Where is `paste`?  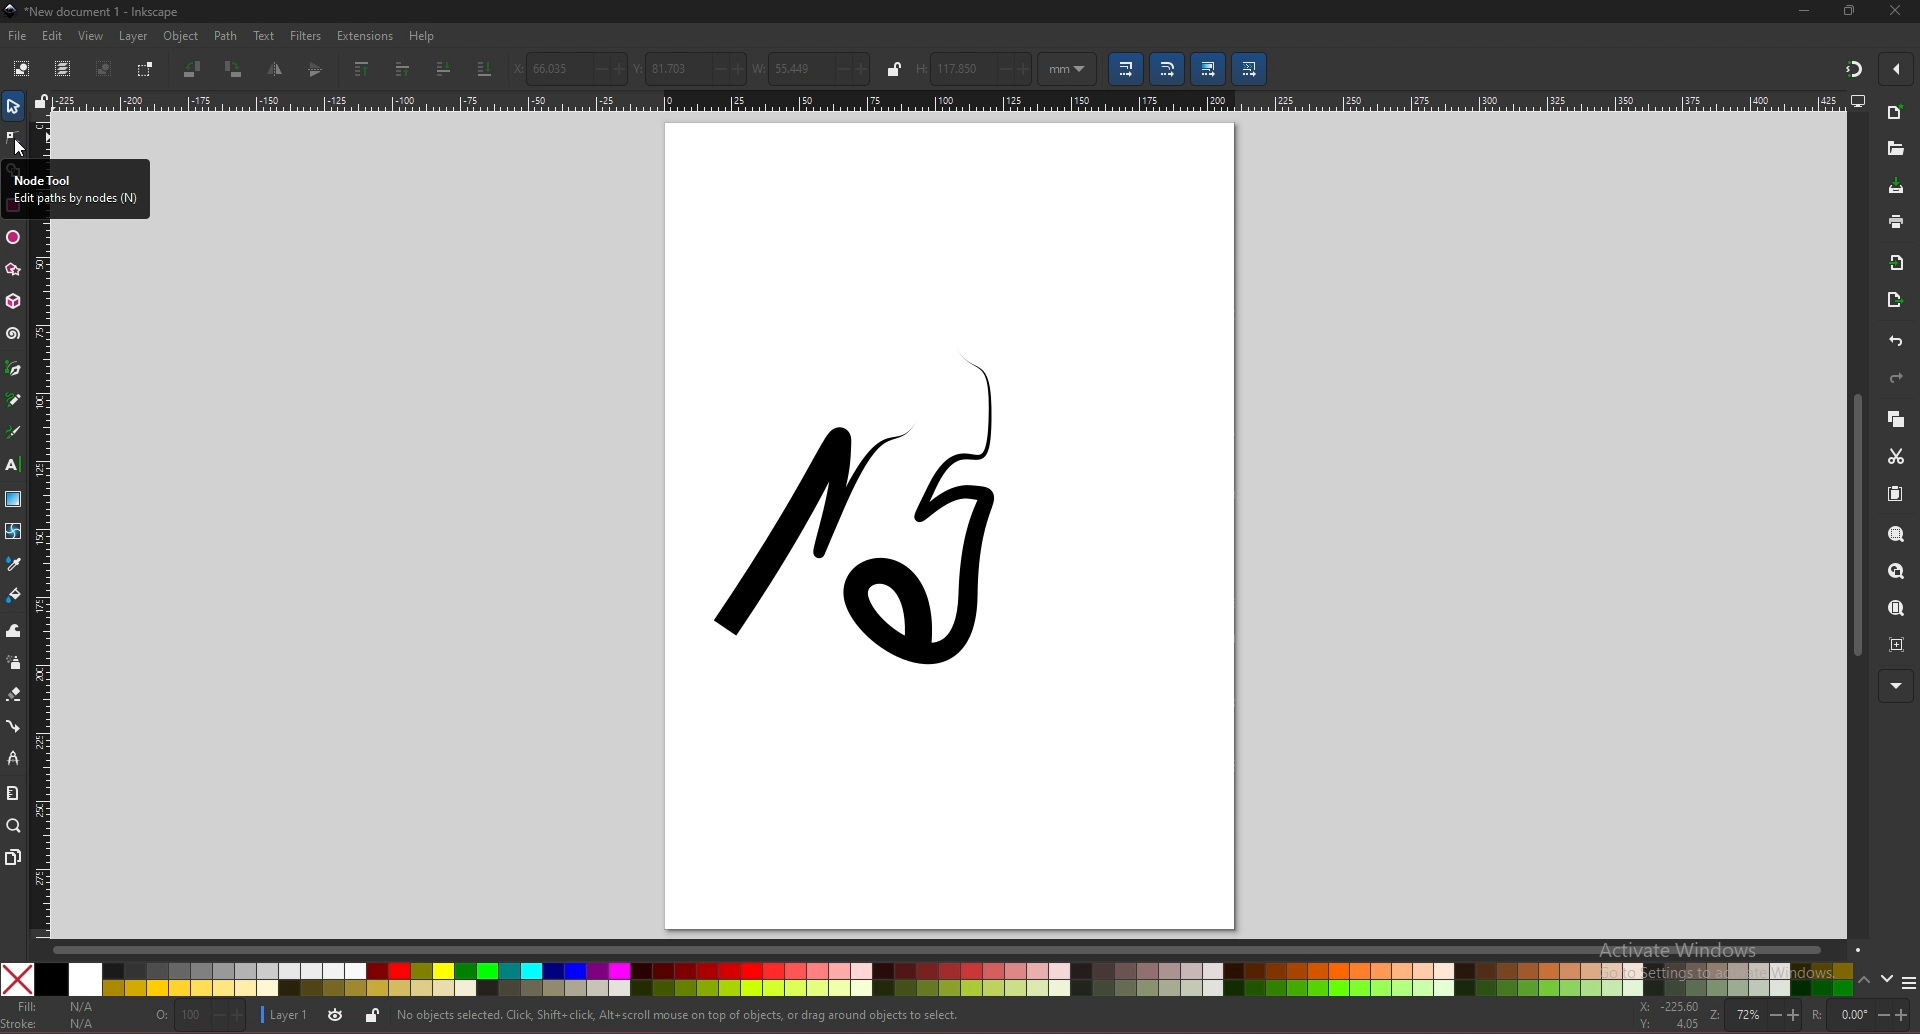
paste is located at coordinates (1895, 494).